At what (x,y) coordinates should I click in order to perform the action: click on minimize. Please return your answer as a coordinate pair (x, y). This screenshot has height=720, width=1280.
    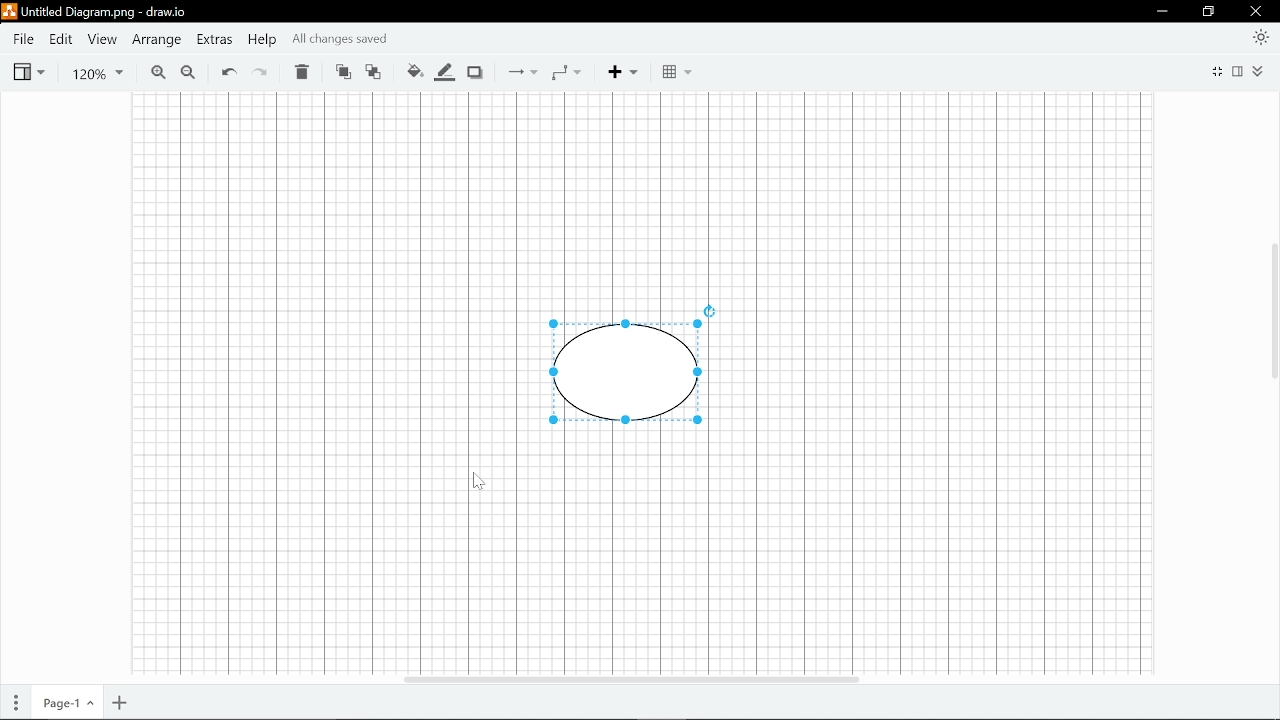
    Looking at the image, I should click on (1165, 11).